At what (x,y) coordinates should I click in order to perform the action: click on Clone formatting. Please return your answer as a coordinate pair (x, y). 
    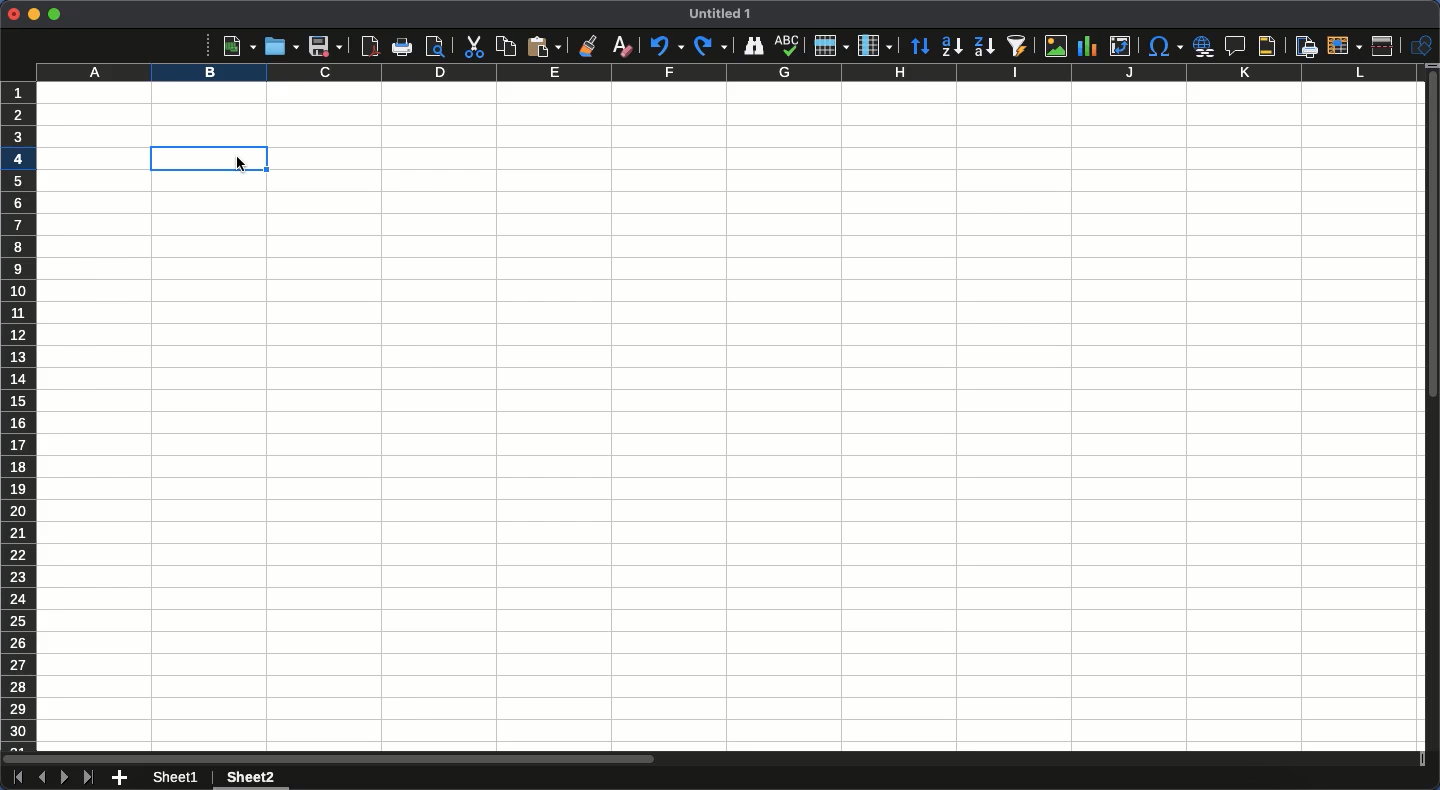
    Looking at the image, I should click on (589, 46).